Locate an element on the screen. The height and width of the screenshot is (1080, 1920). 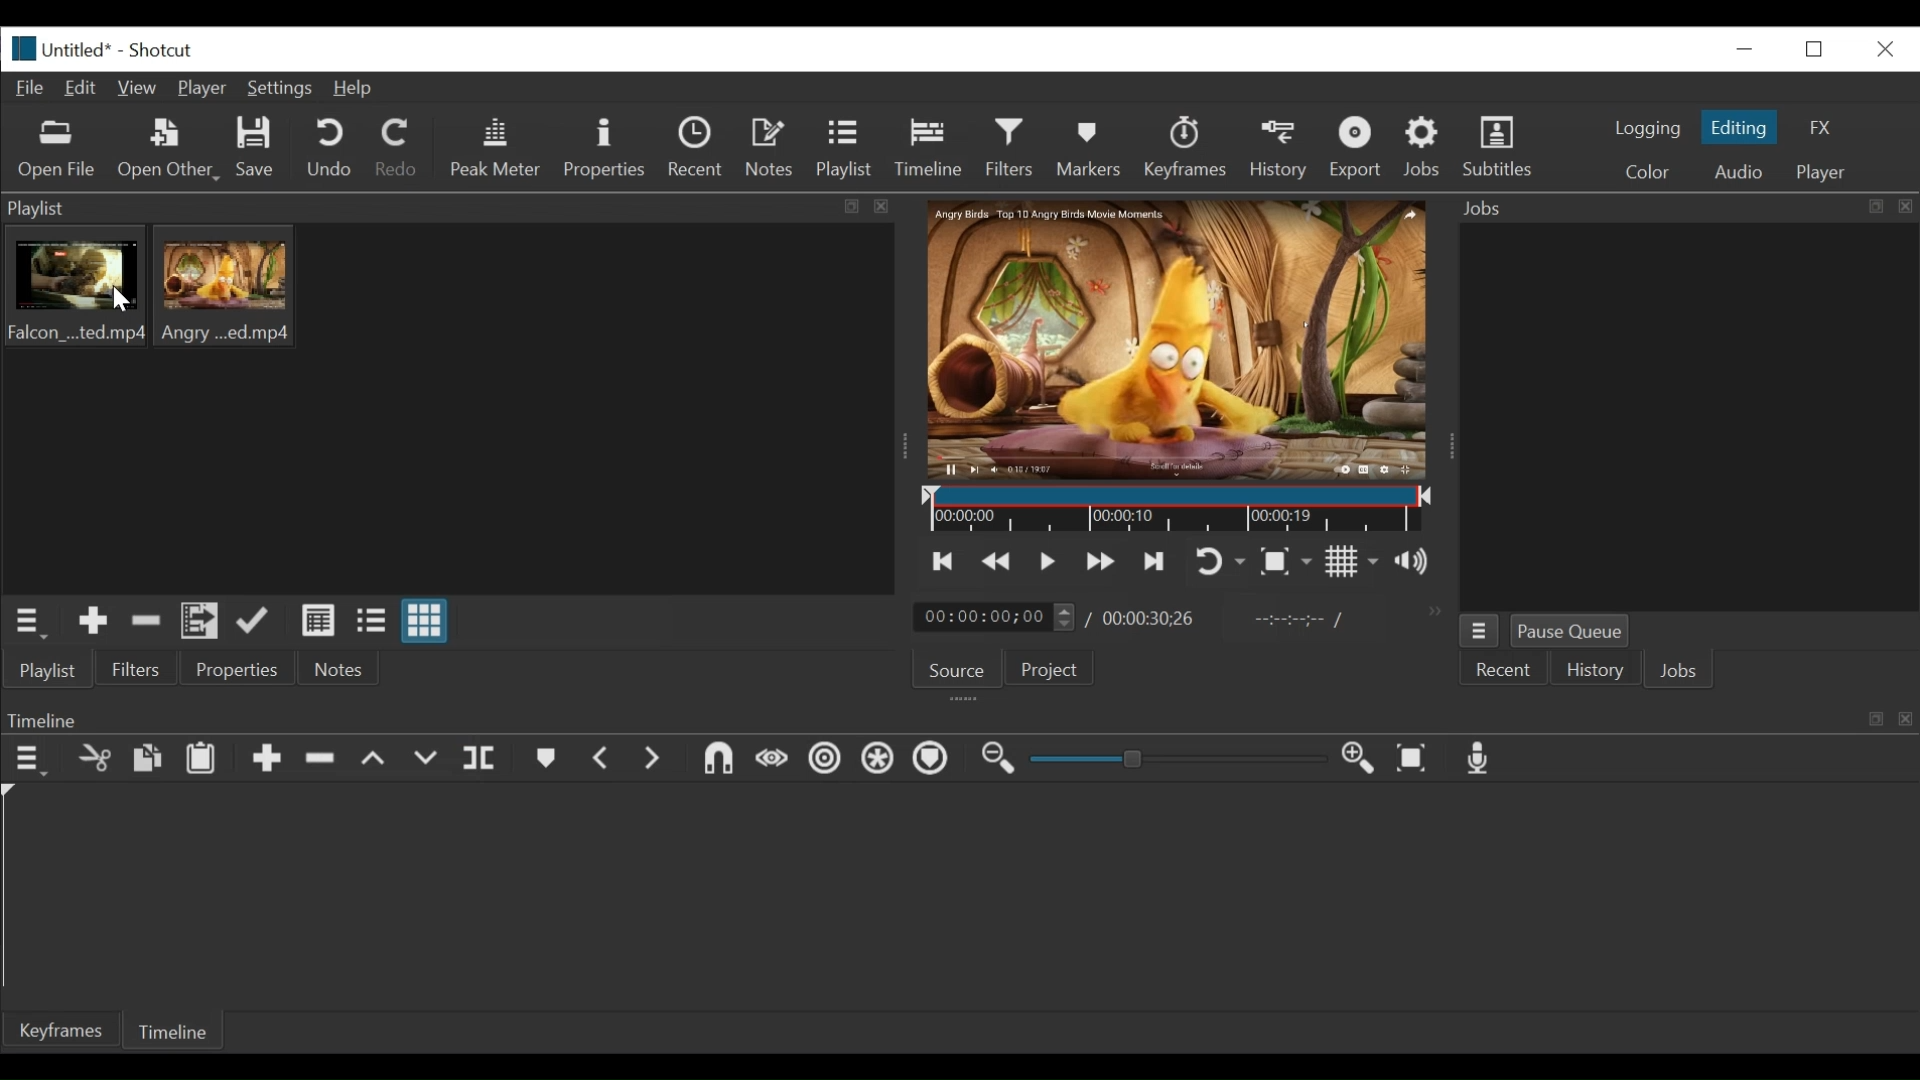
jobs panel is located at coordinates (1688, 416).